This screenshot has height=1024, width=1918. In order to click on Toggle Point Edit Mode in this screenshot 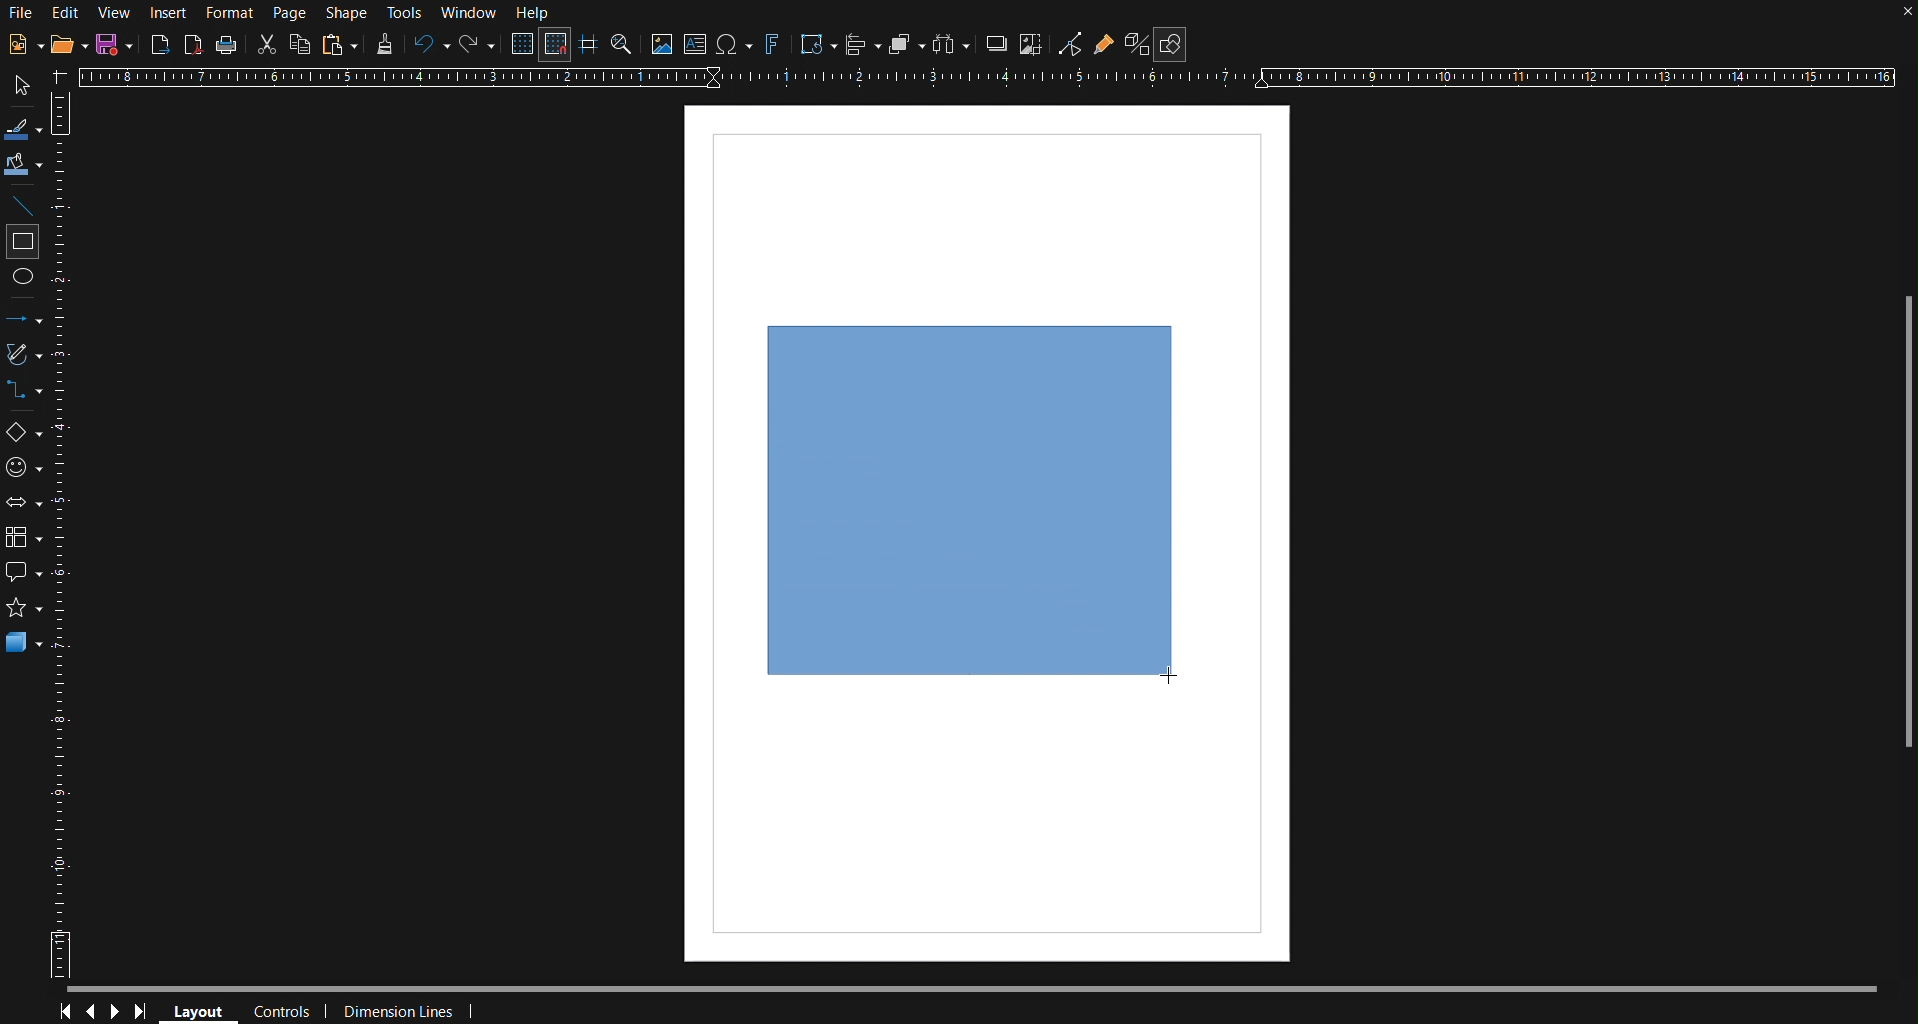, I will do `click(1070, 44)`.